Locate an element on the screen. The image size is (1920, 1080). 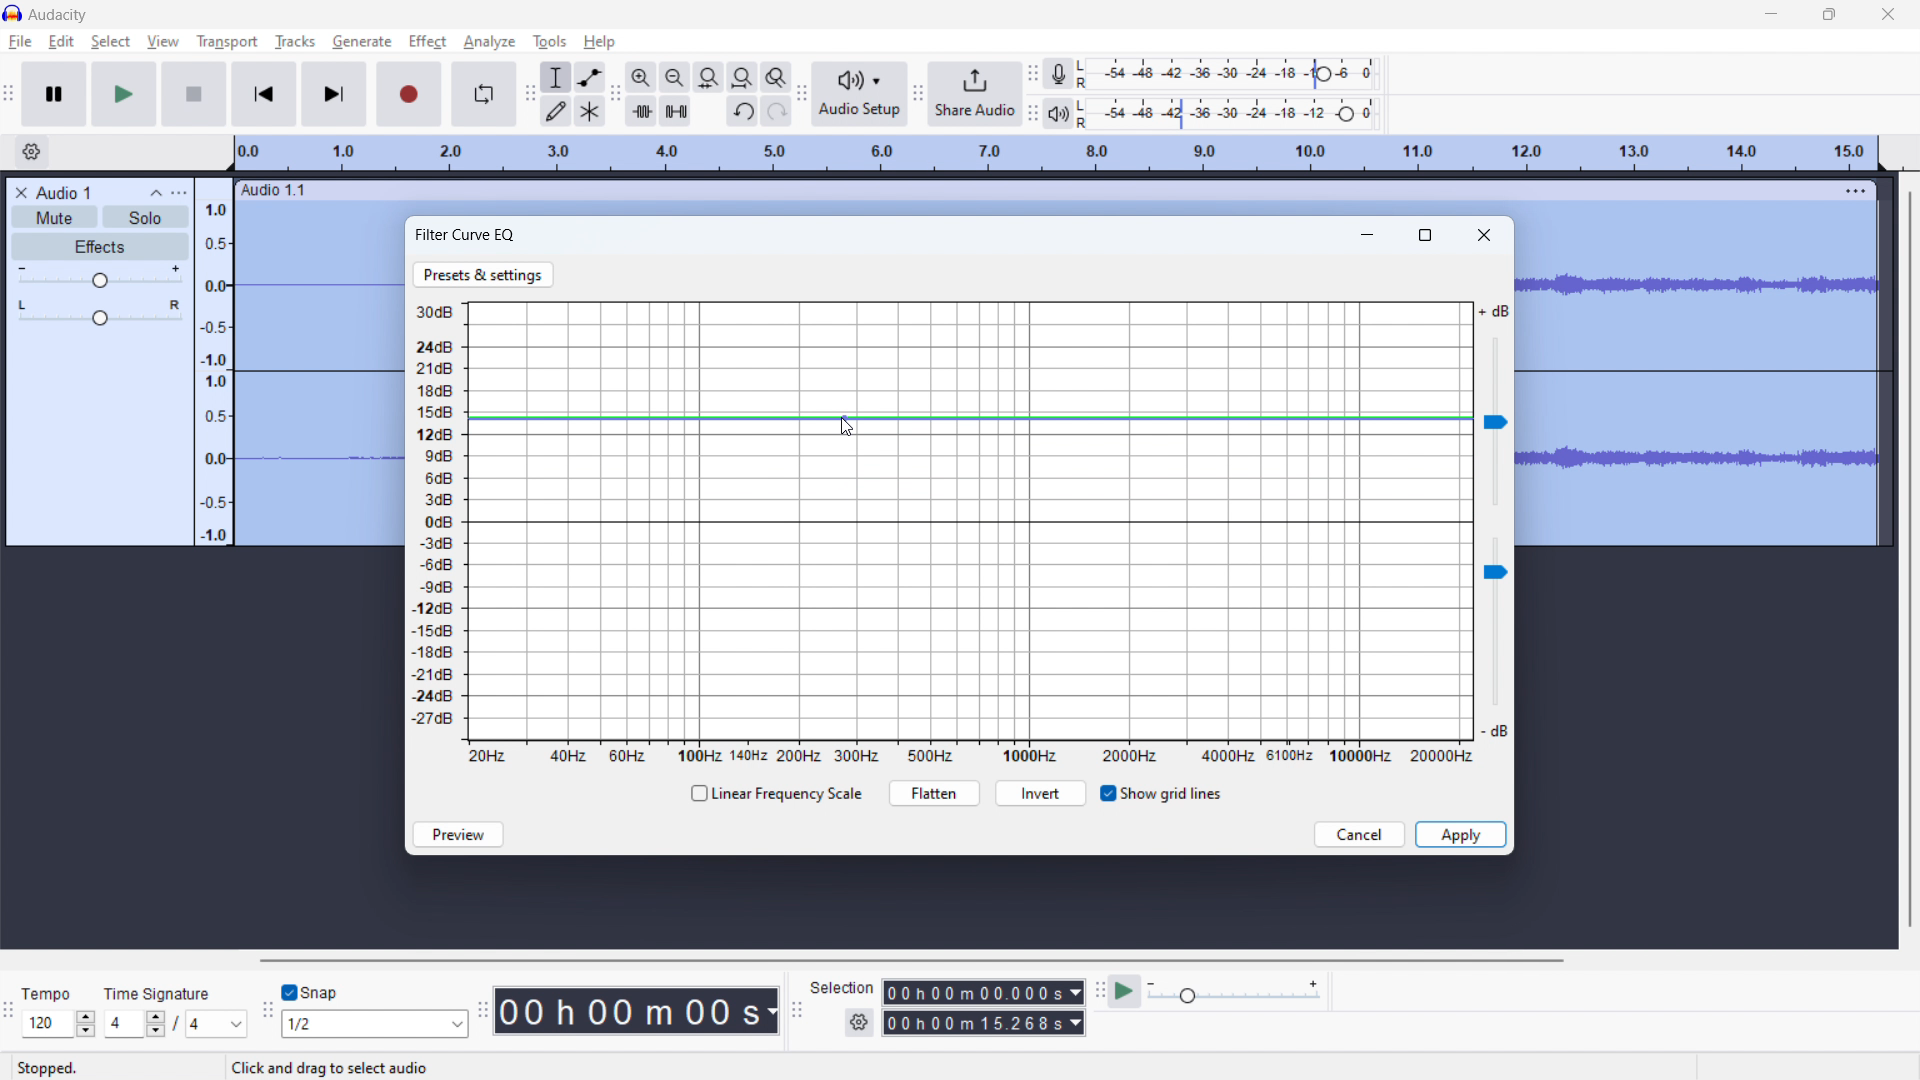
Selection is located at coordinates (842, 985).